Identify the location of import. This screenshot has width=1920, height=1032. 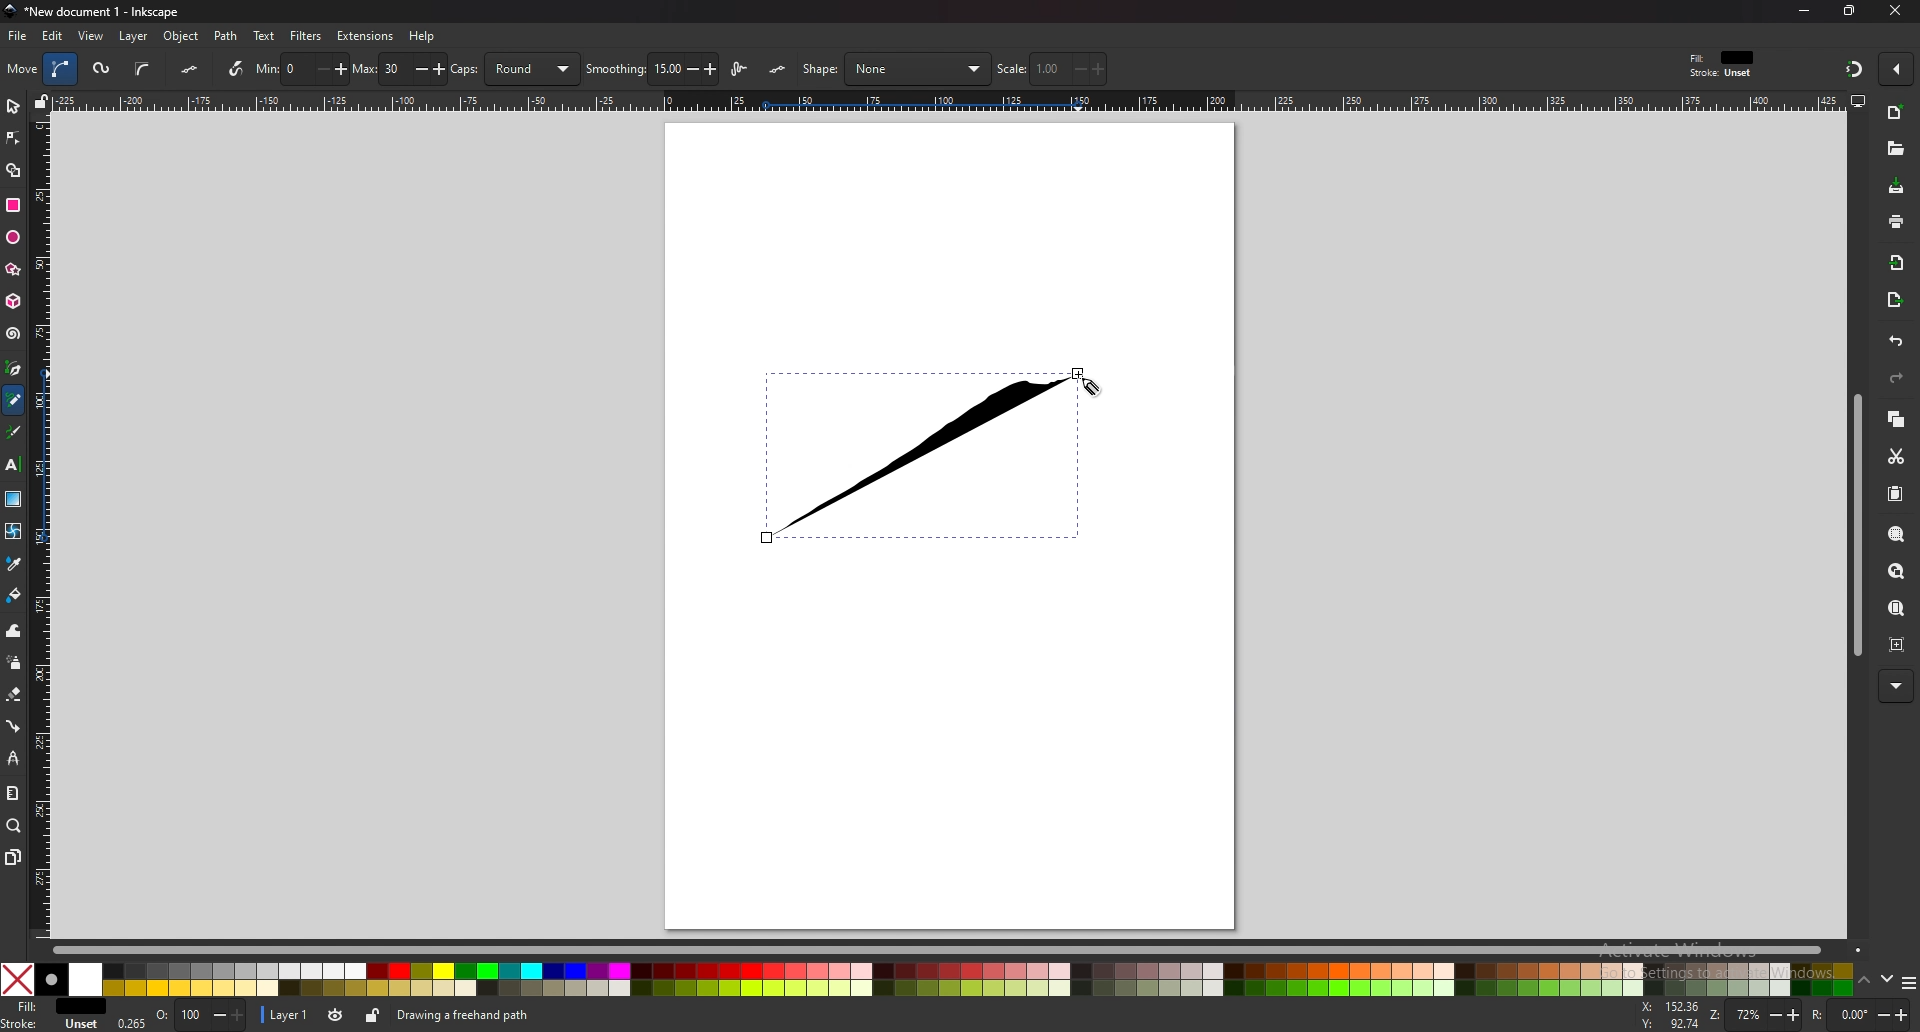
(1897, 262).